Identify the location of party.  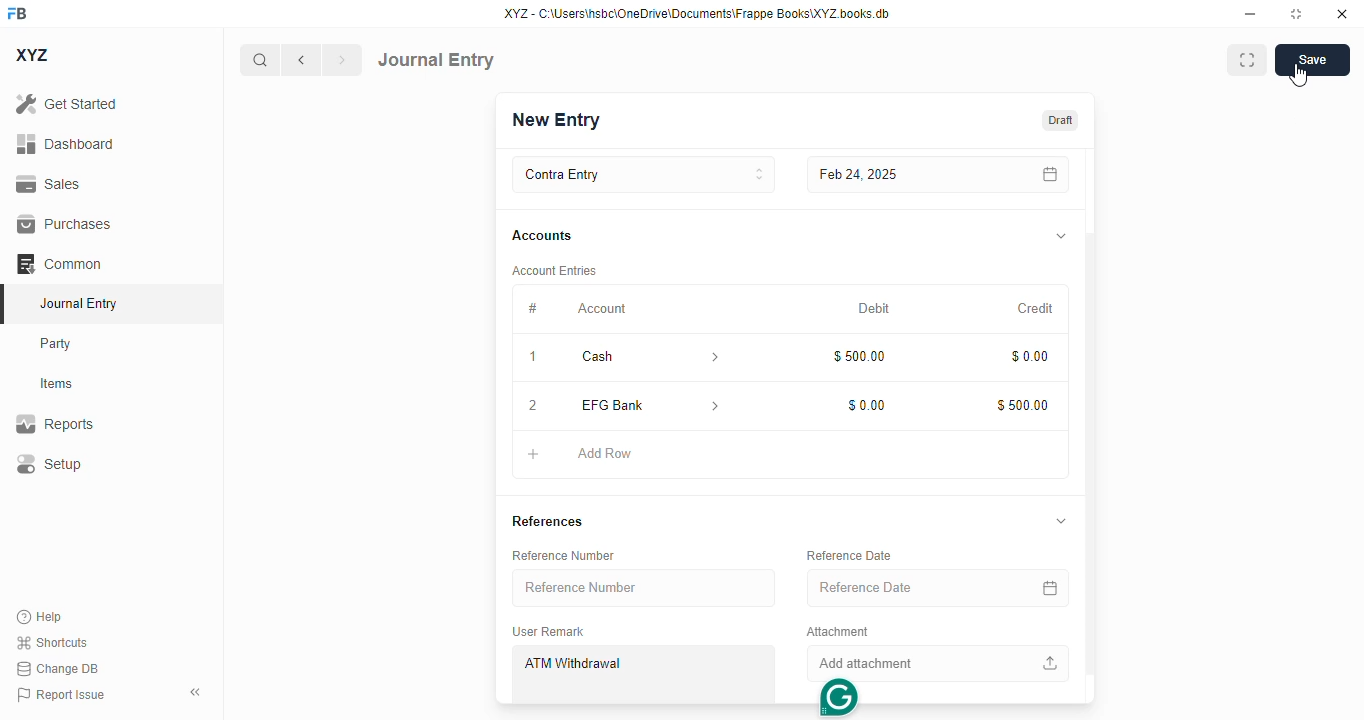
(58, 344).